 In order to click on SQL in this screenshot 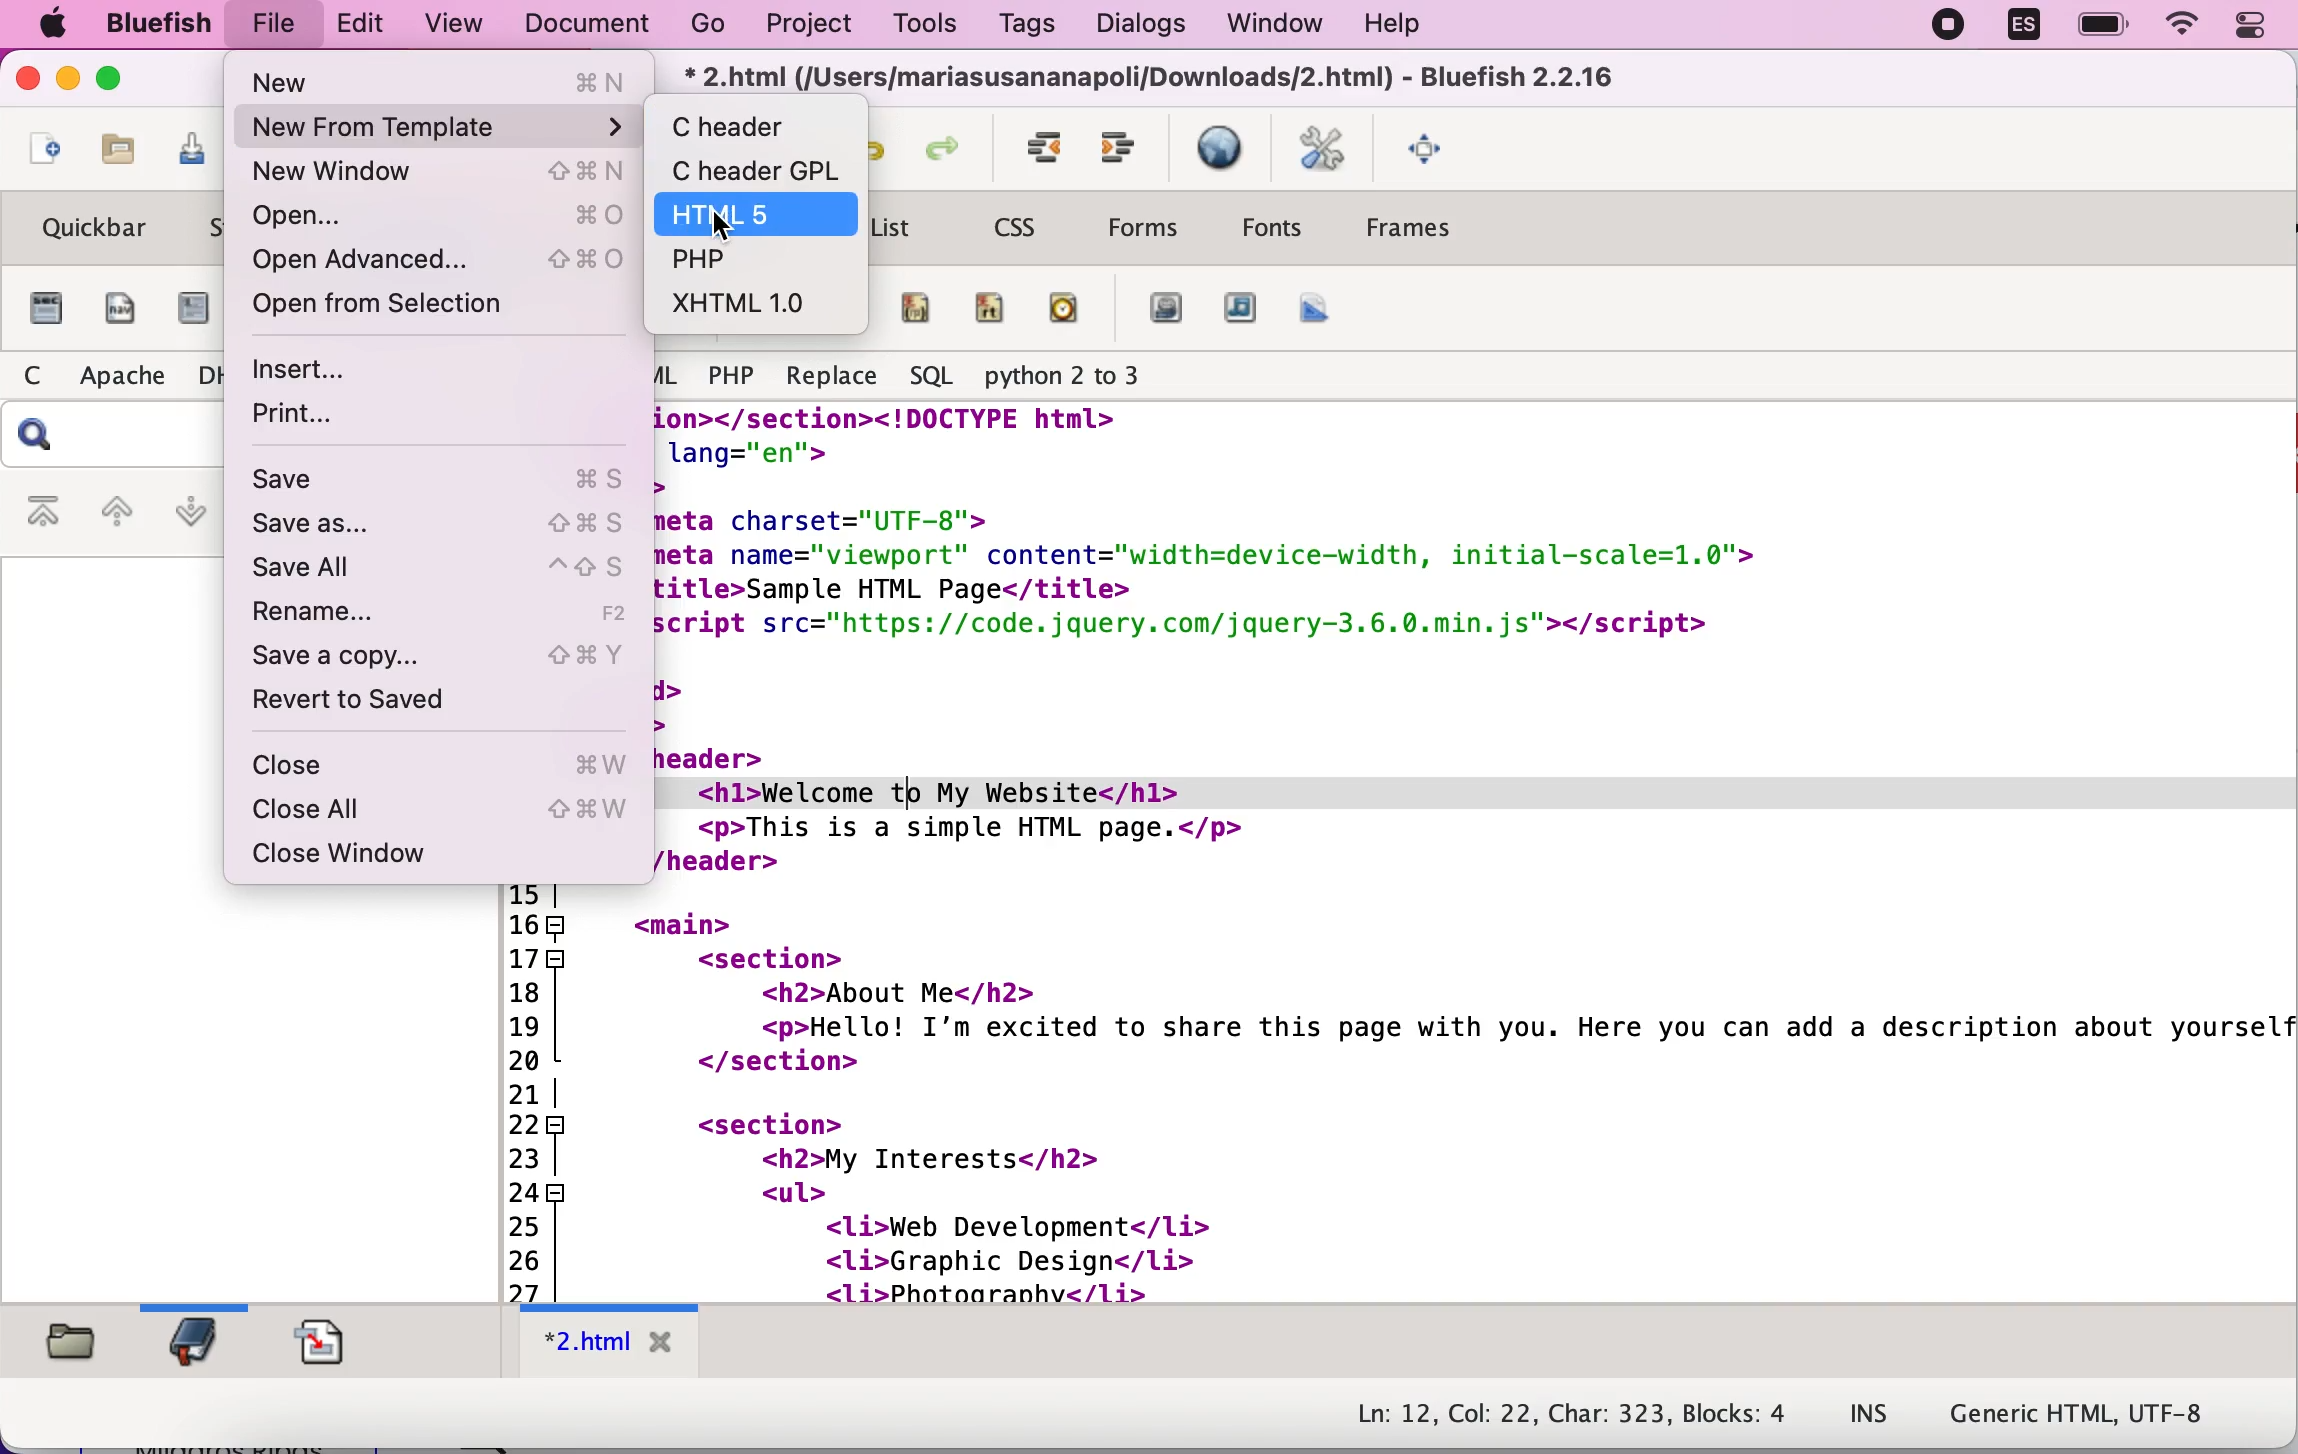, I will do `click(931, 376)`.